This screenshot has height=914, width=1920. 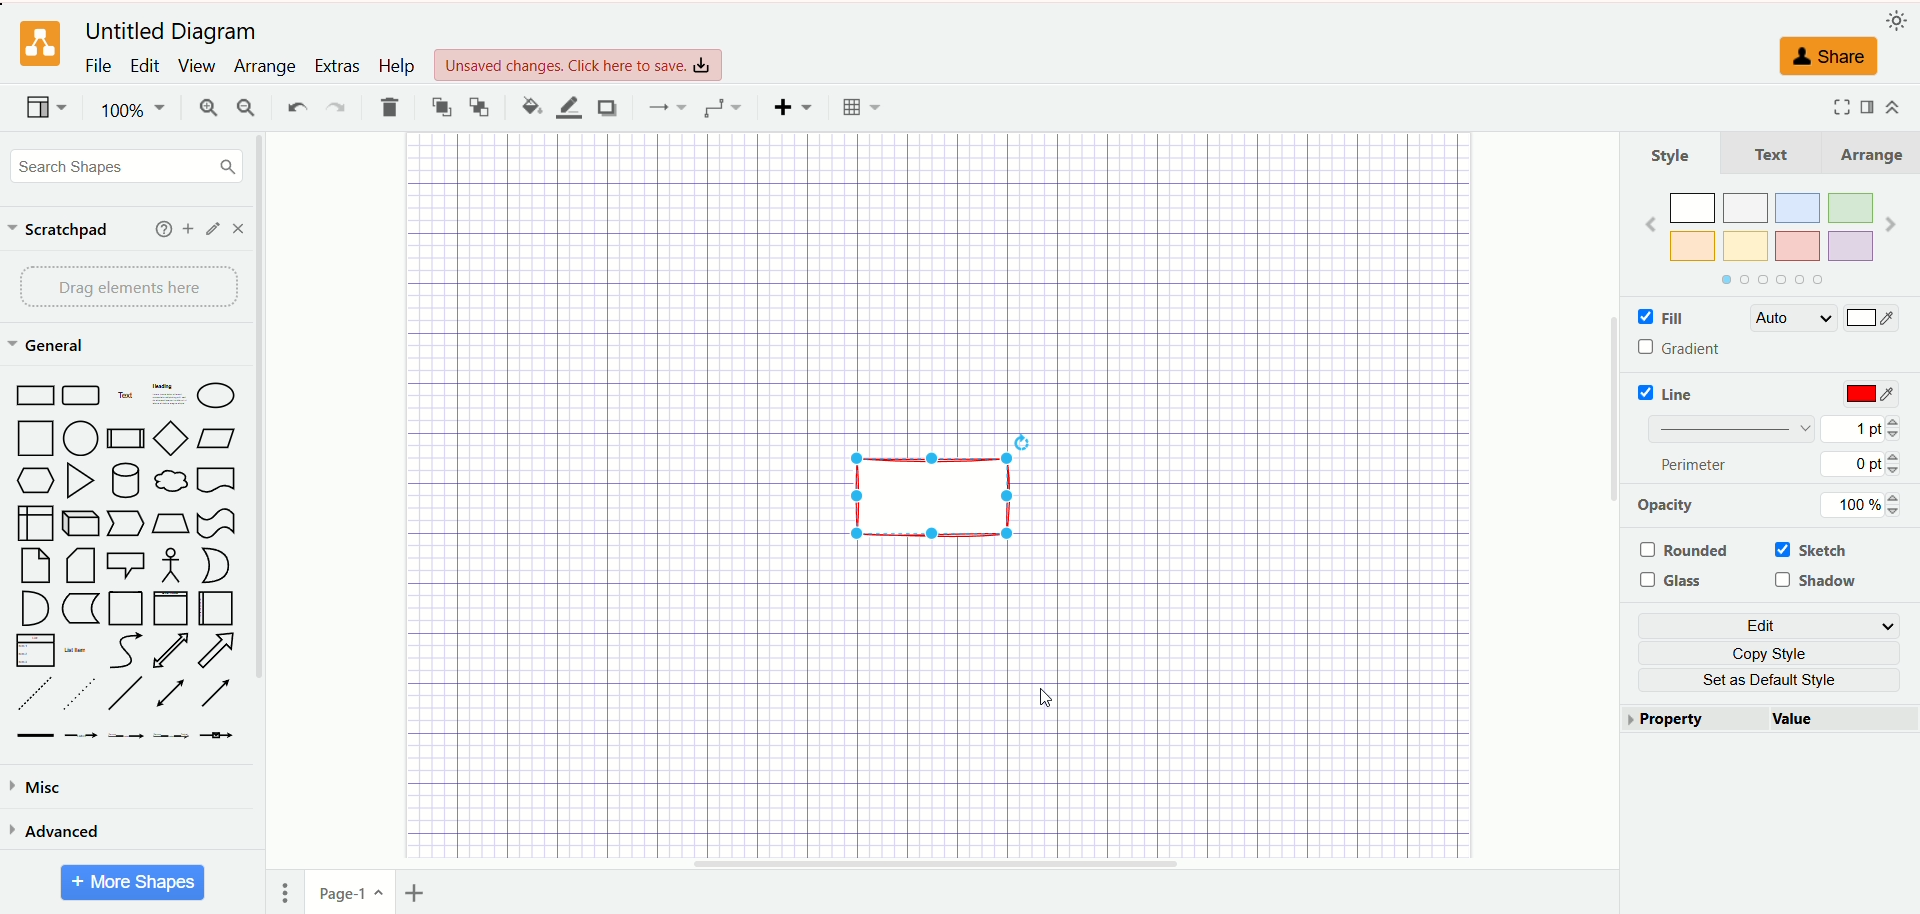 What do you see at coordinates (721, 107) in the screenshot?
I see `waypoint` at bounding box center [721, 107].